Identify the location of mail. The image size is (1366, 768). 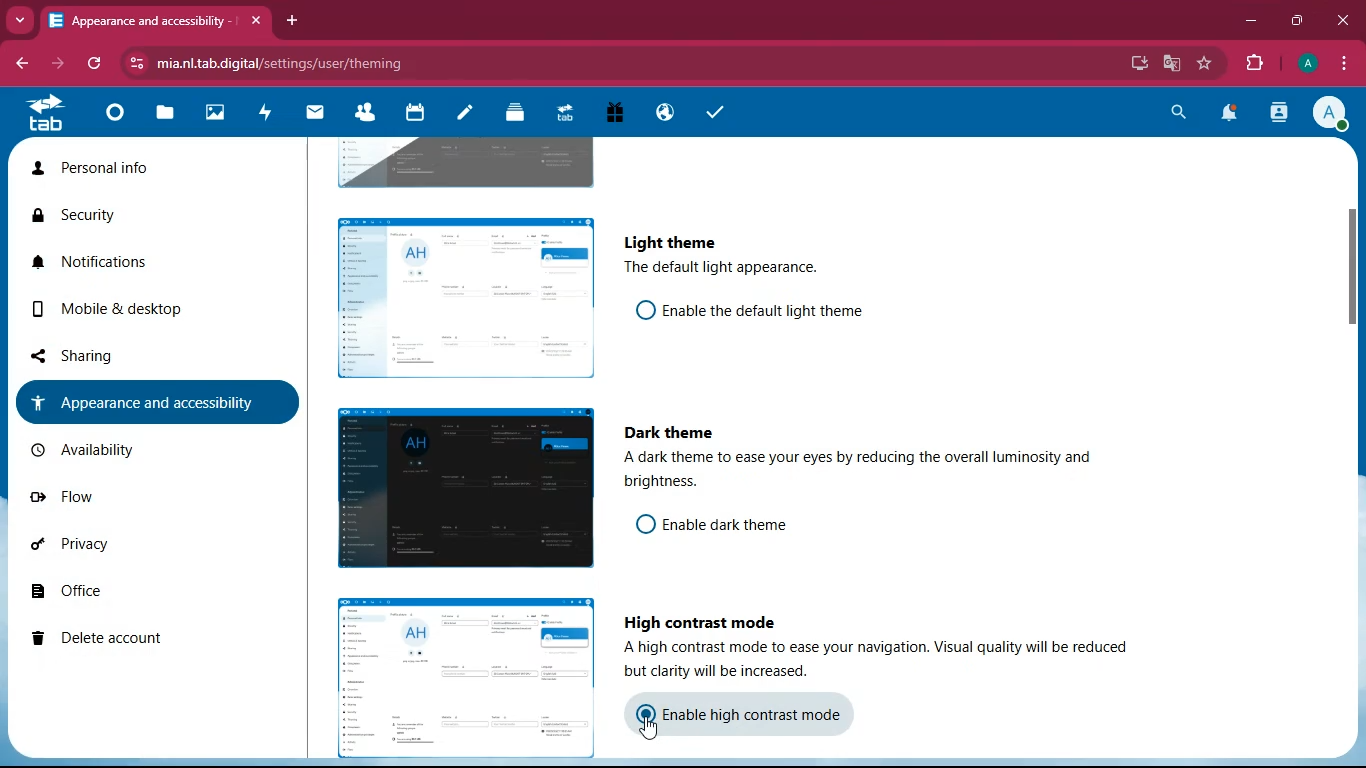
(316, 115).